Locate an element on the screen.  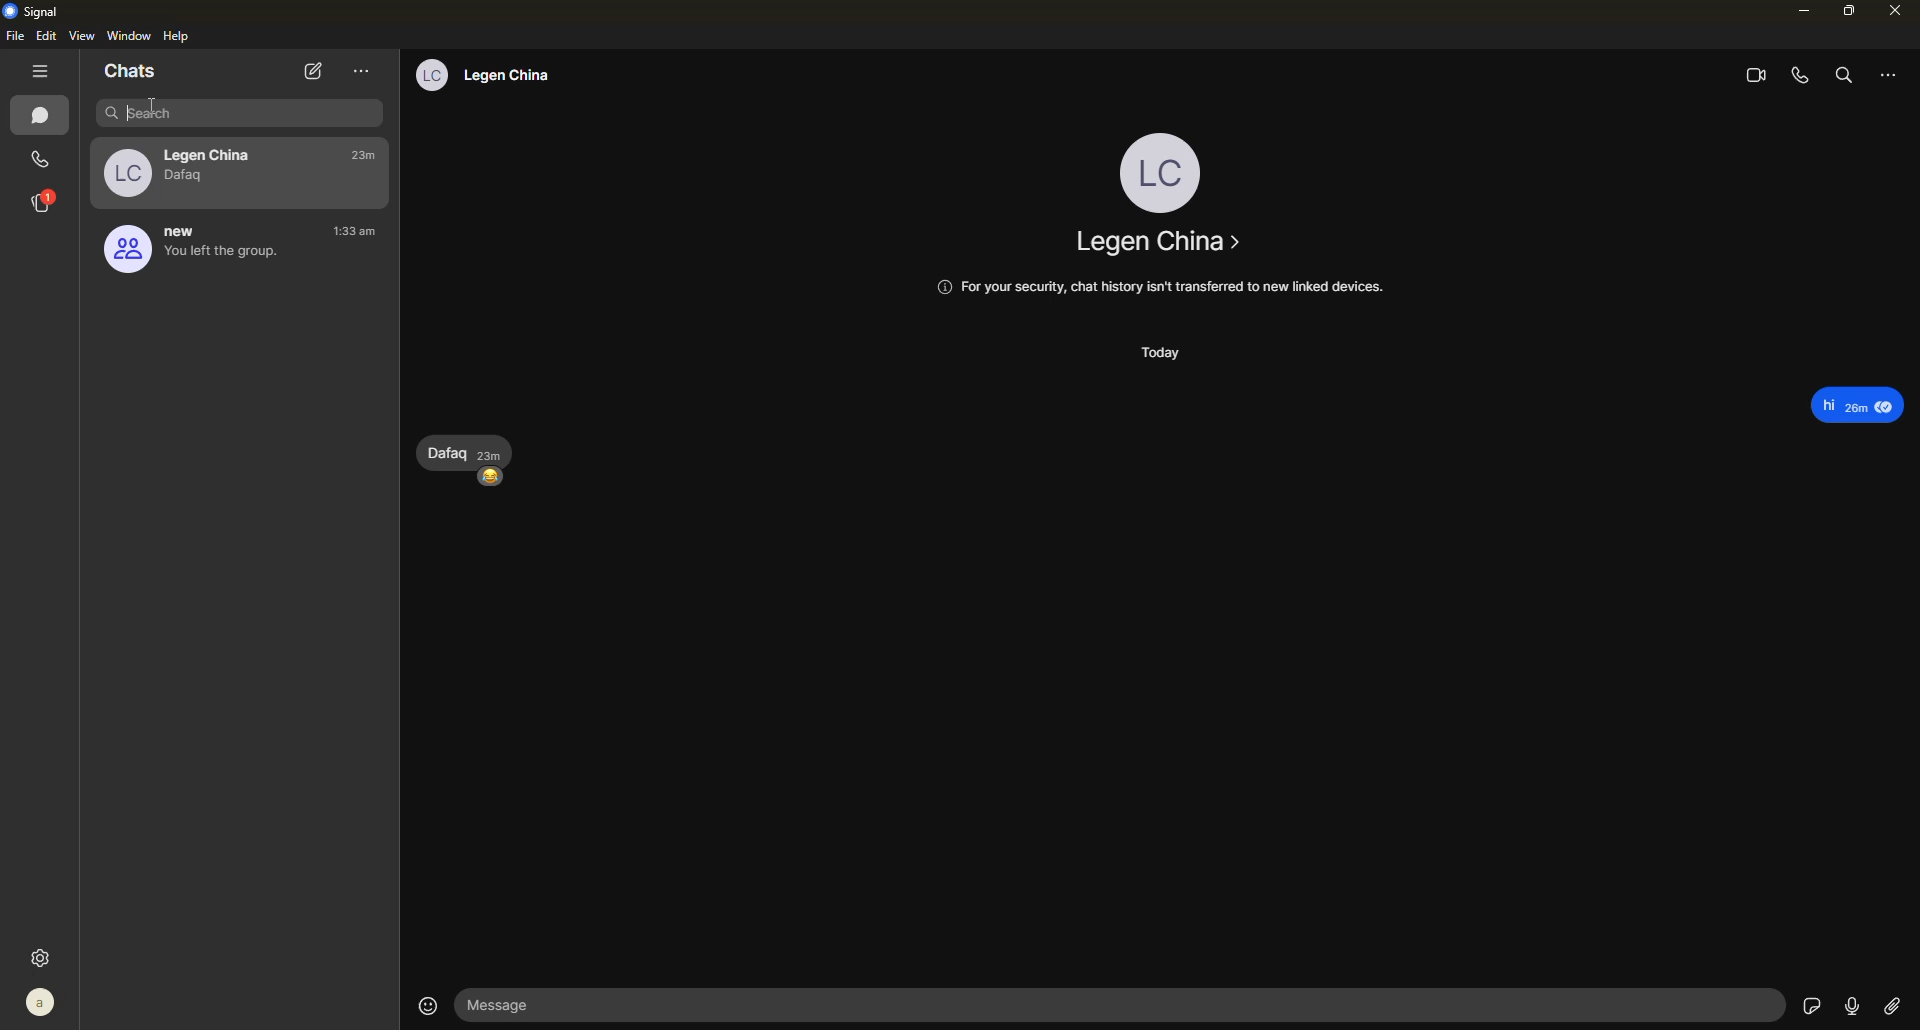
time- 23m is located at coordinates (369, 157).